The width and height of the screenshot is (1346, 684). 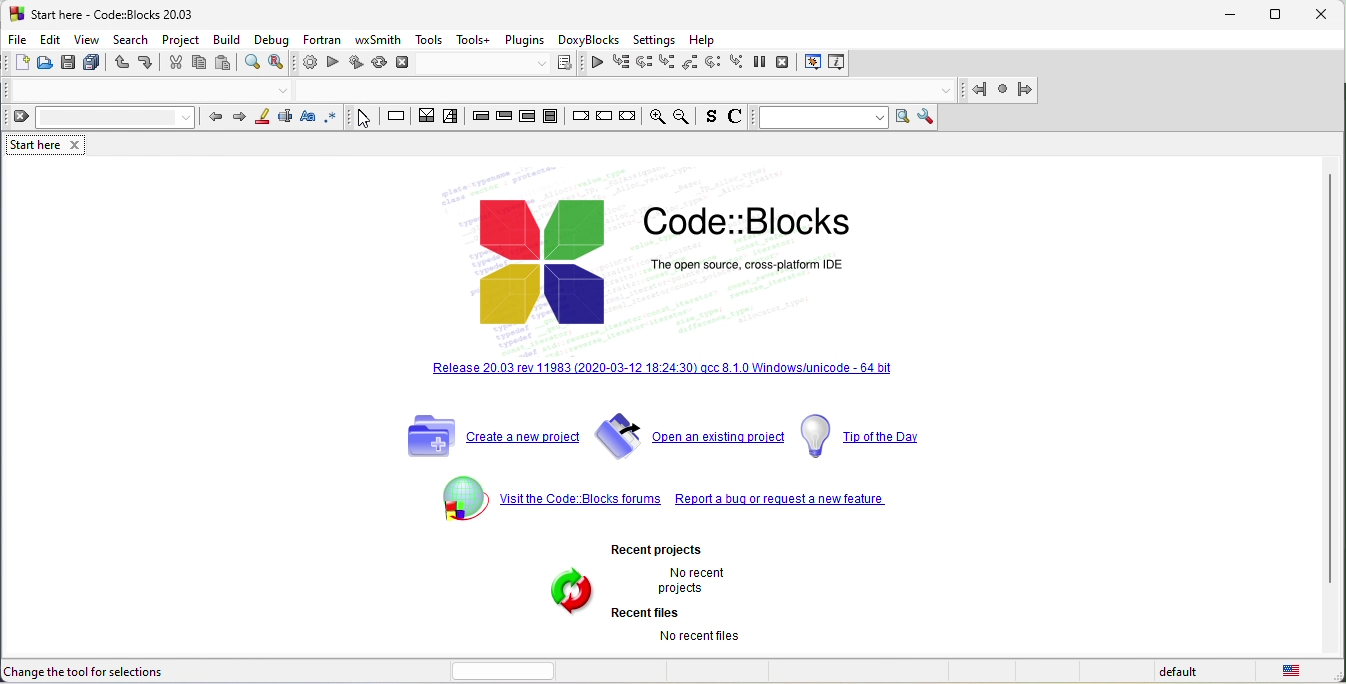 What do you see at coordinates (280, 68) in the screenshot?
I see `replace` at bounding box center [280, 68].